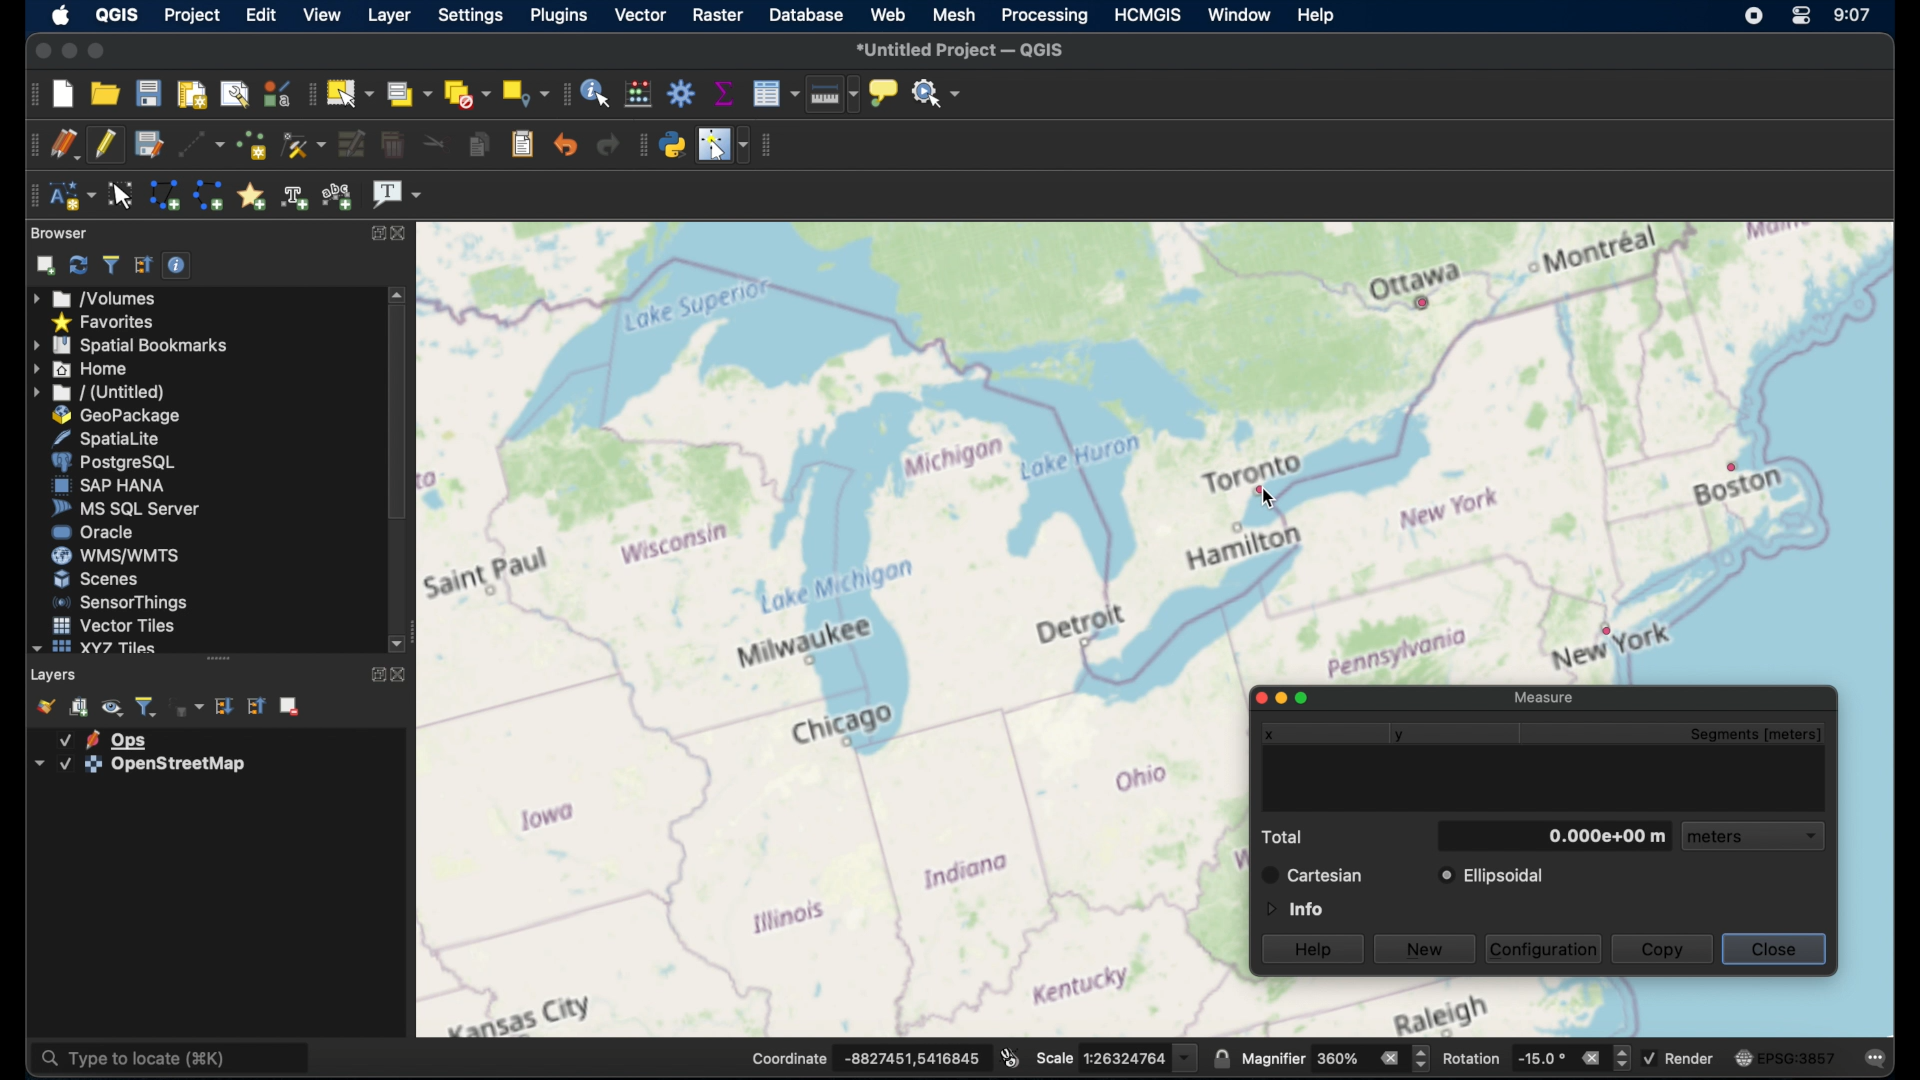 The image size is (1920, 1080). Describe the element at coordinates (833, 98) in the screenshot. I see `measure line` at that location.